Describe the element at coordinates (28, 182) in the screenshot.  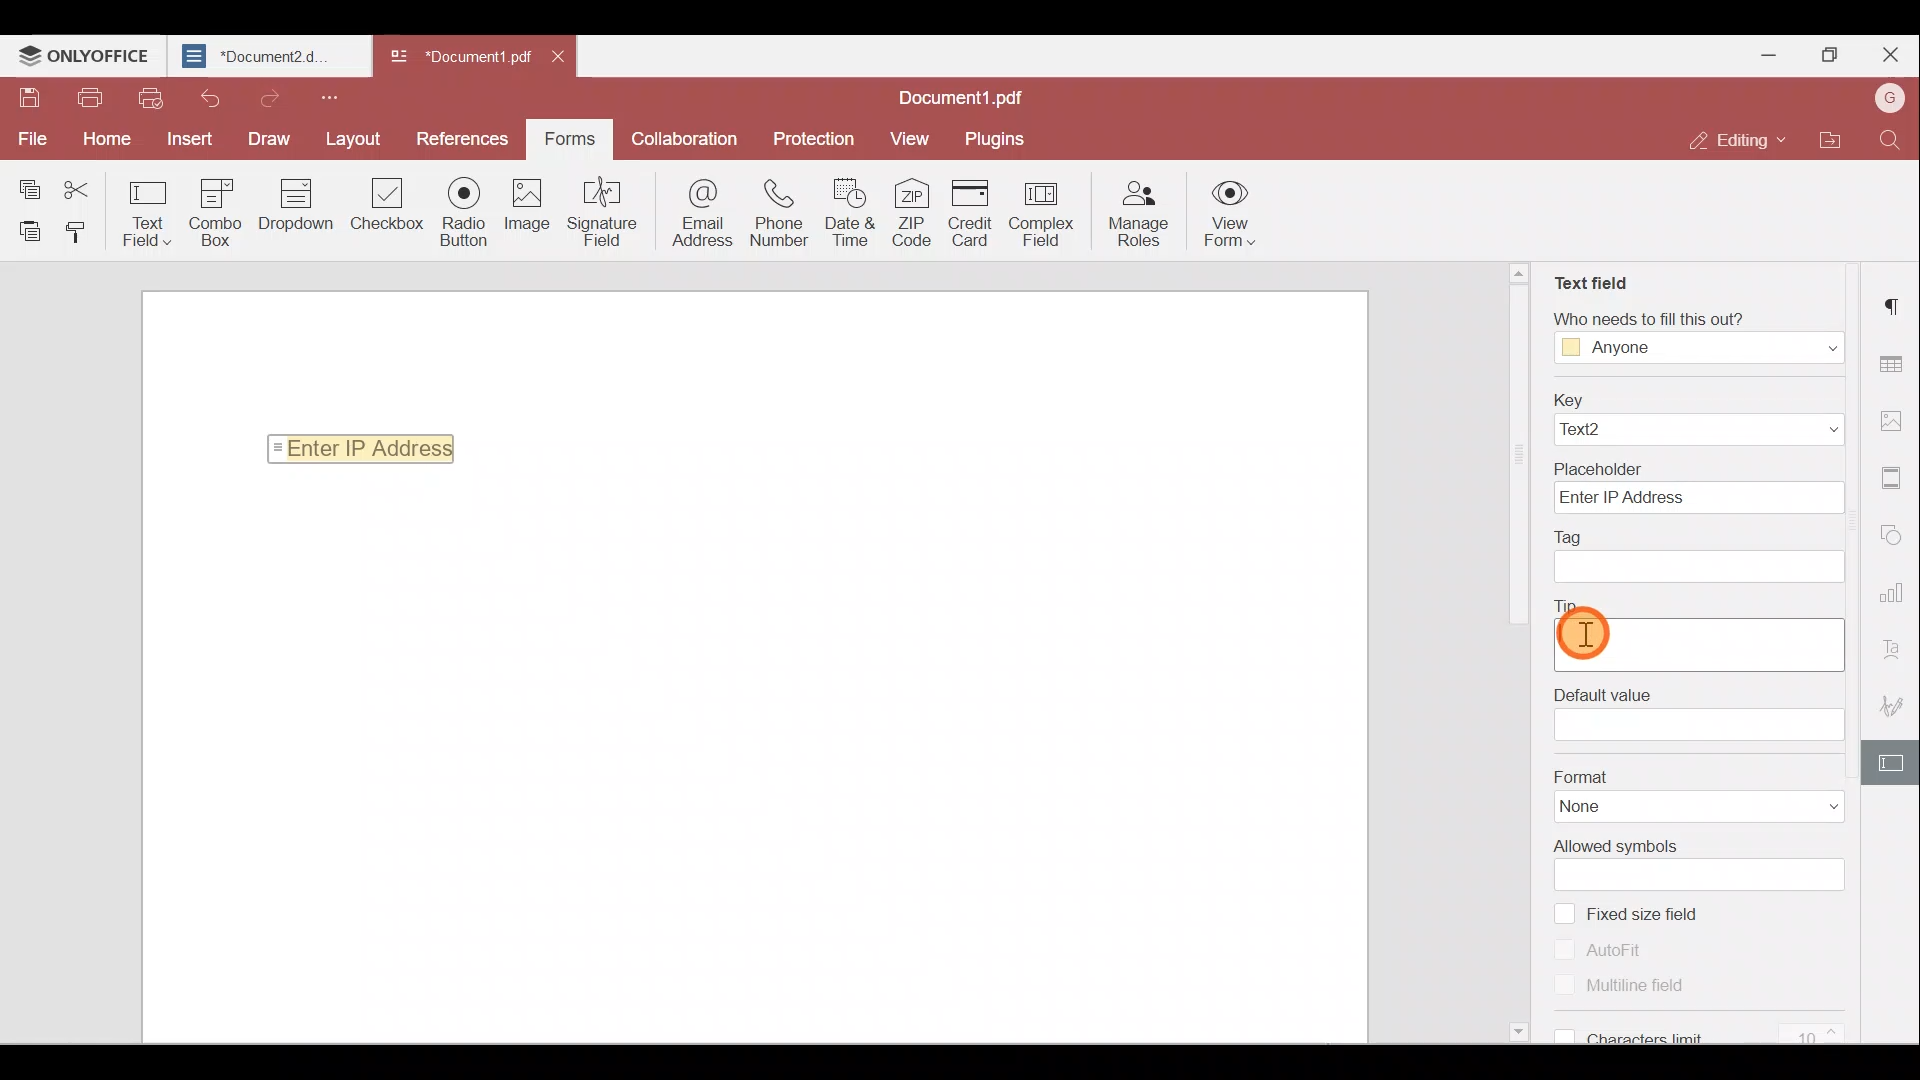
I see `Copy` at that location.